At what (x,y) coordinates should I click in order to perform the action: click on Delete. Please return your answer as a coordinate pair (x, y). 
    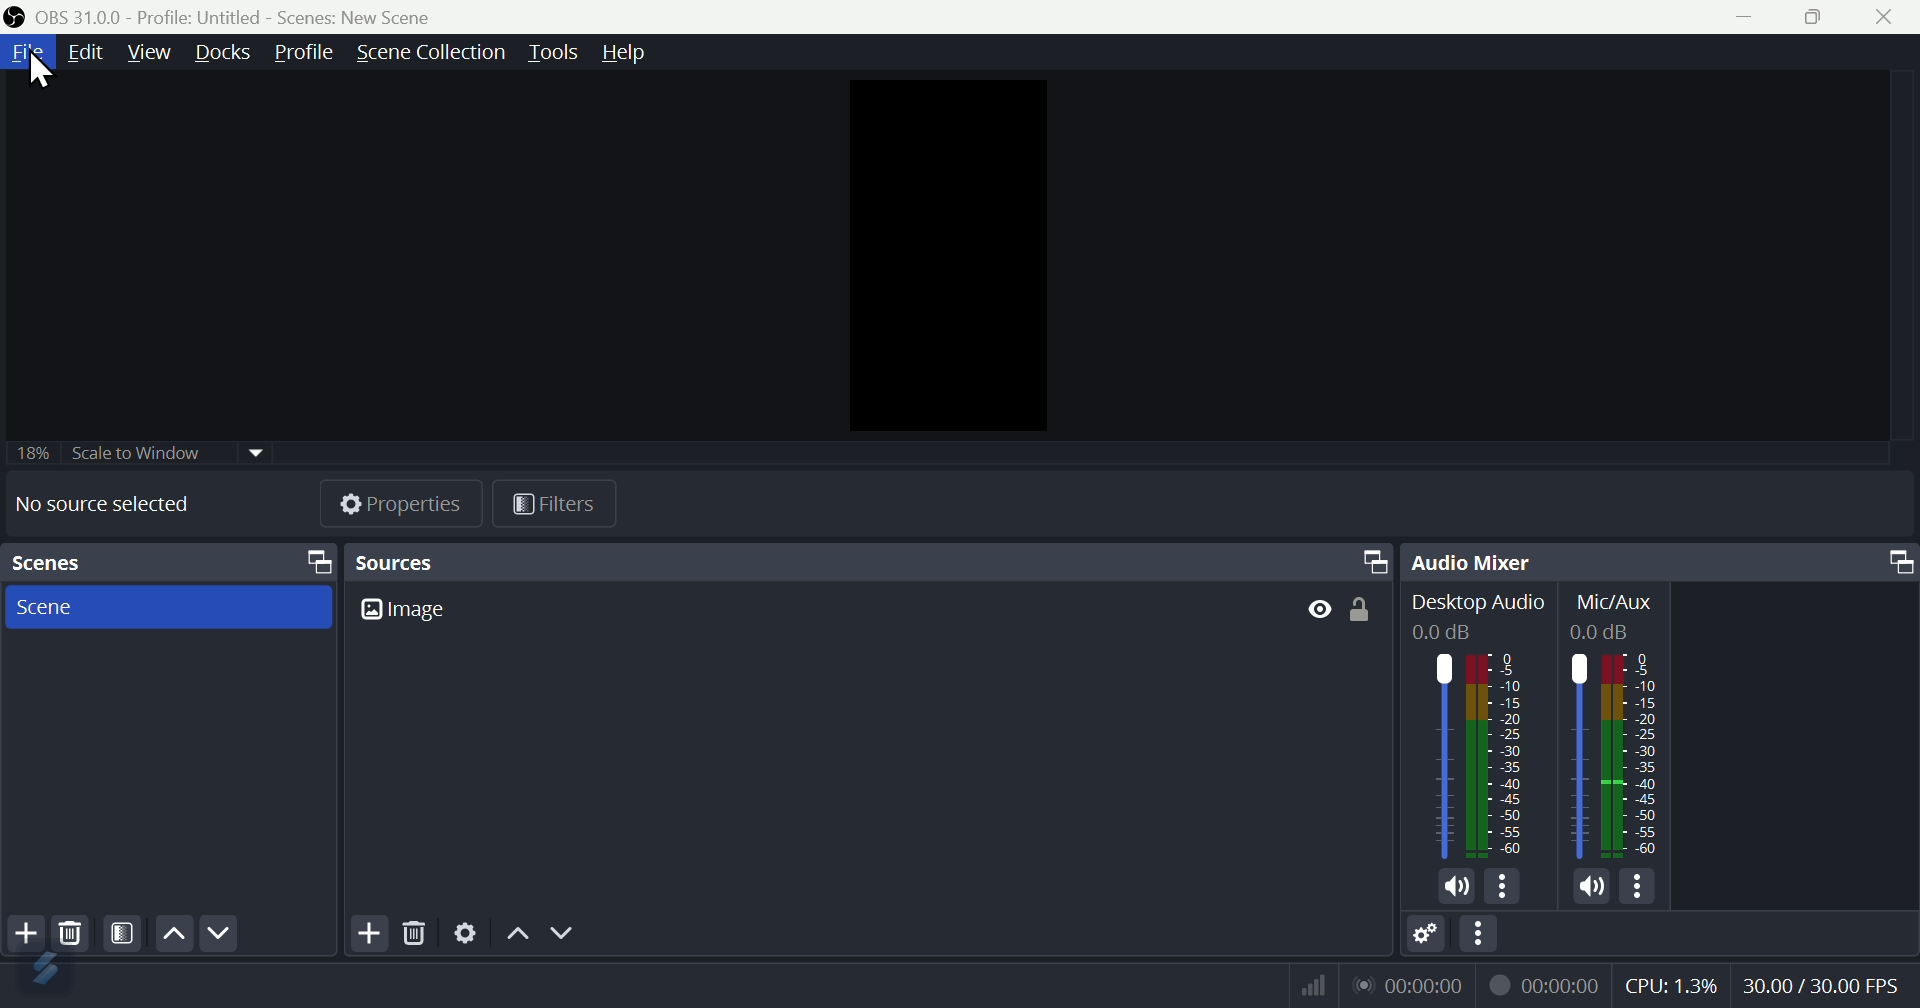
    Looking at the image, I should click on (71, 933).